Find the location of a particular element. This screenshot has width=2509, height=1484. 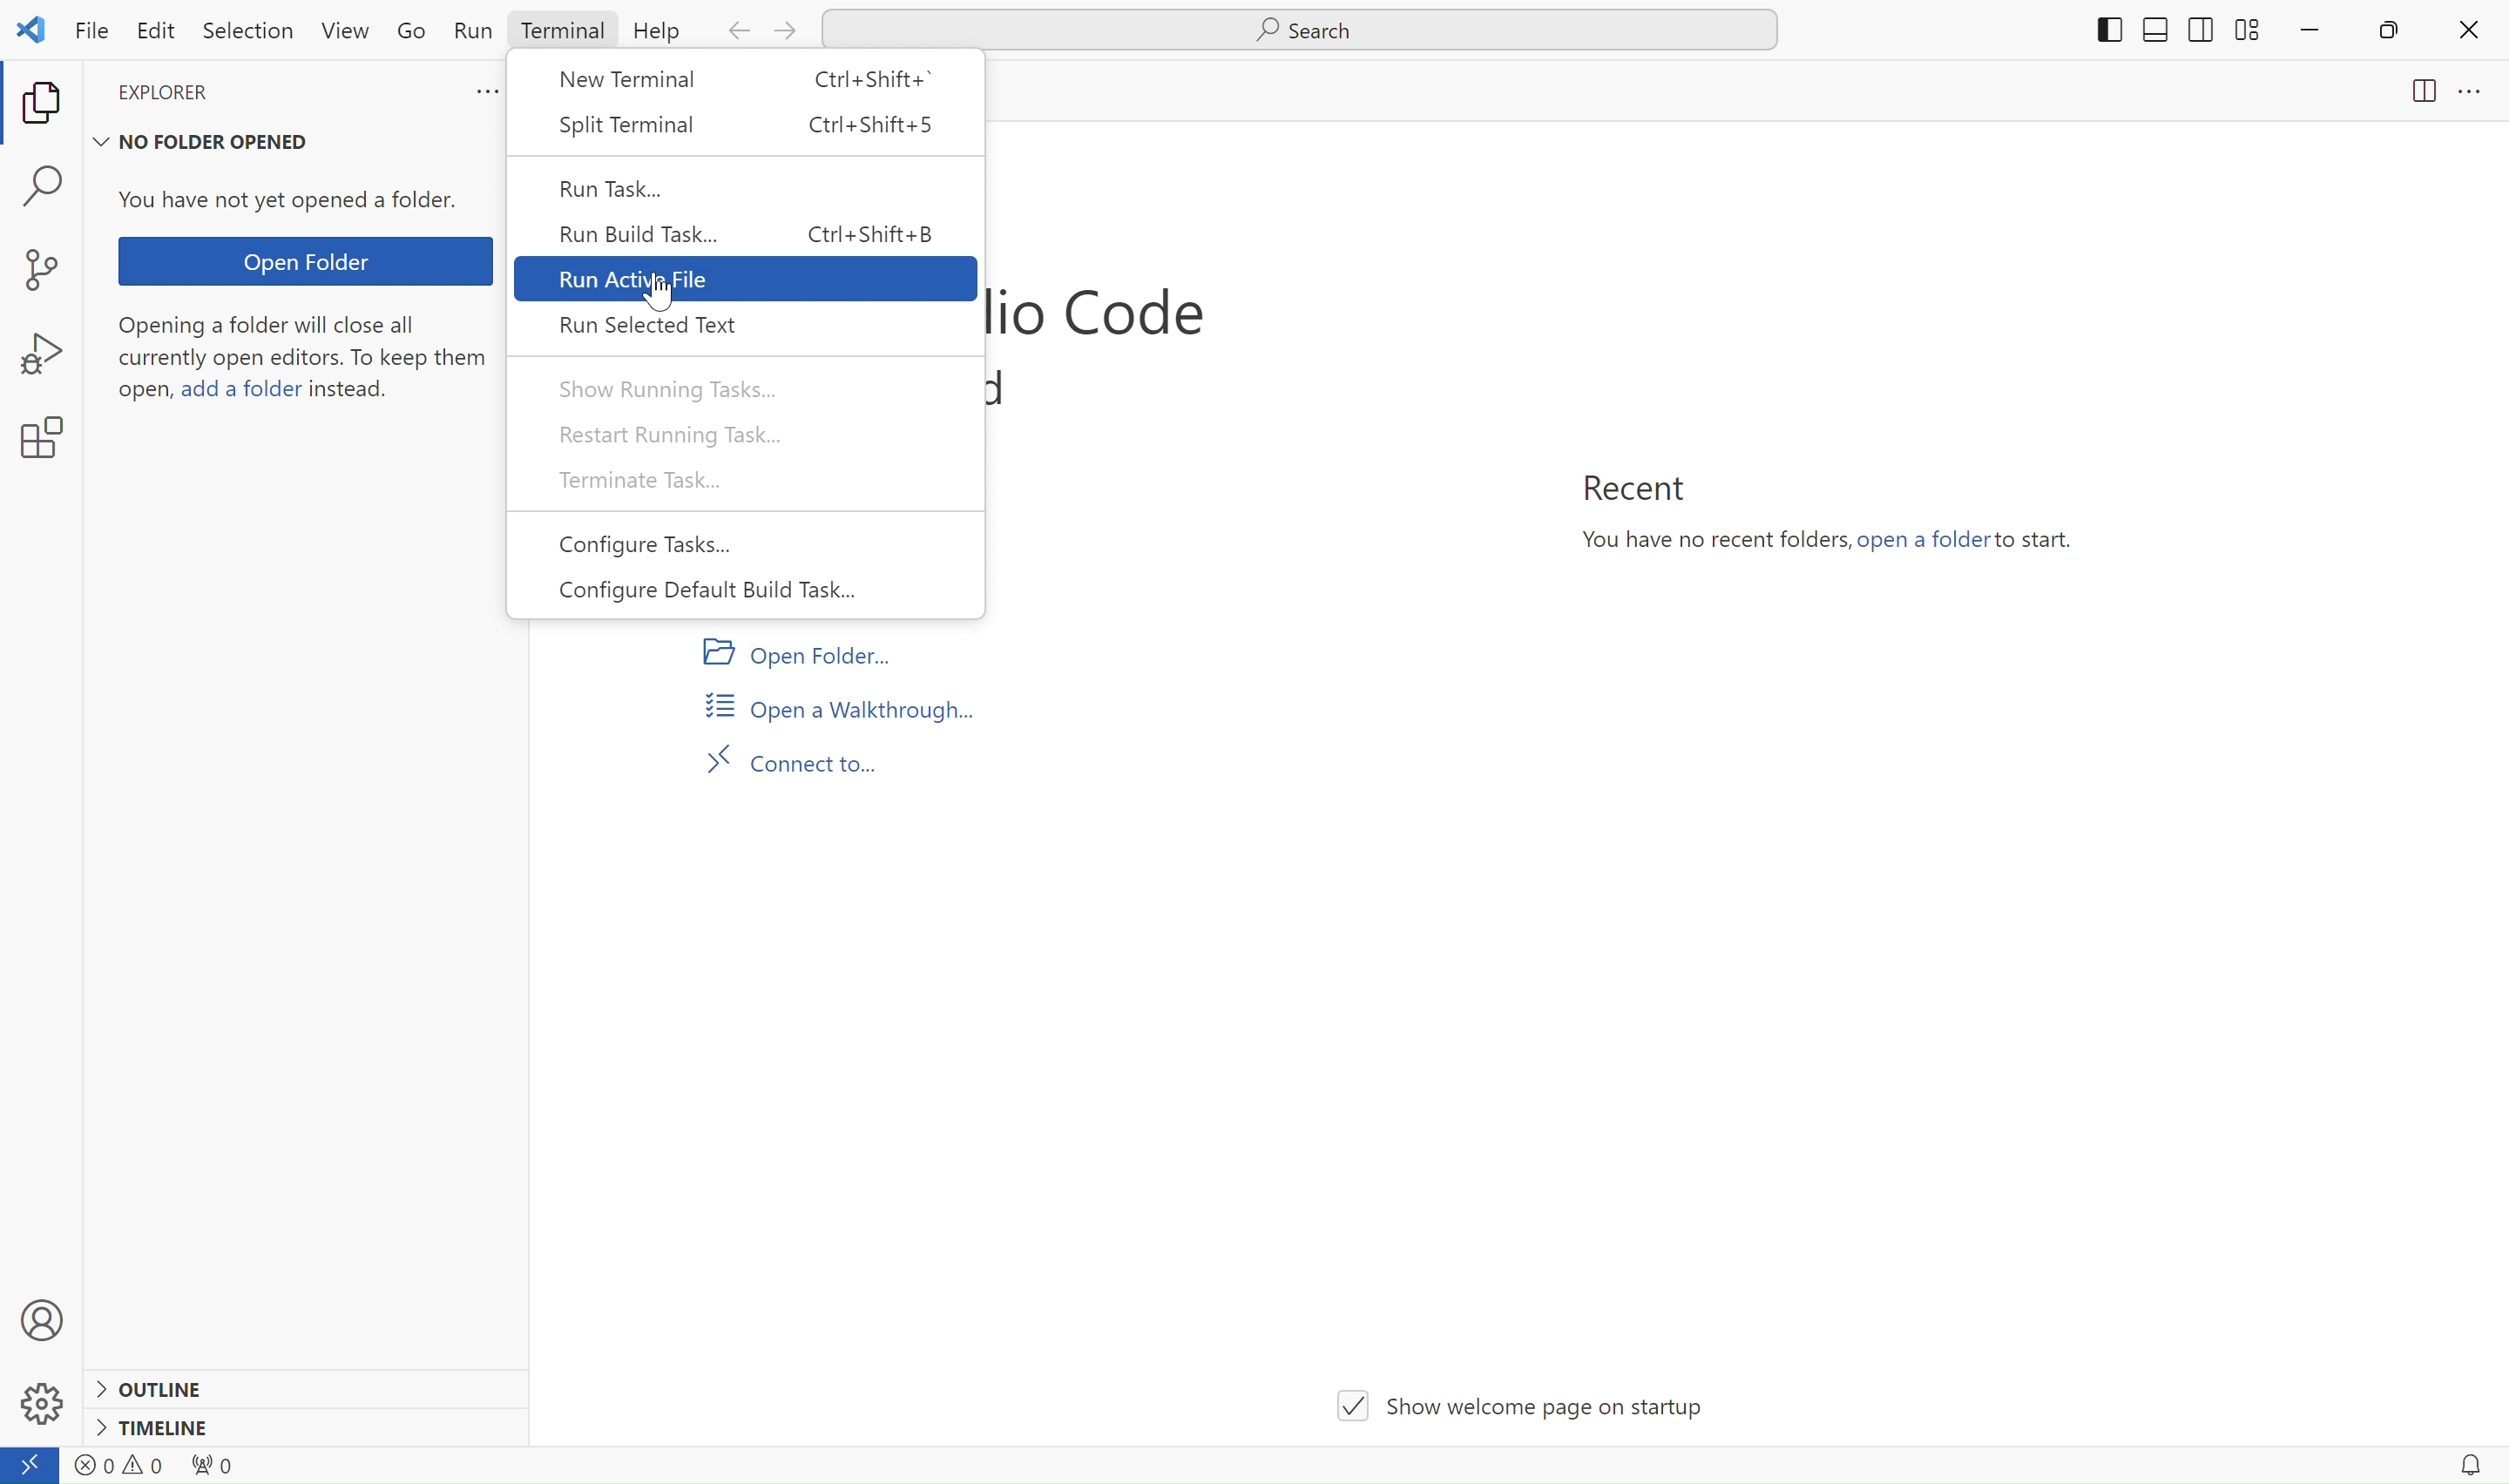

run build task is located at coordinates (748, 233).